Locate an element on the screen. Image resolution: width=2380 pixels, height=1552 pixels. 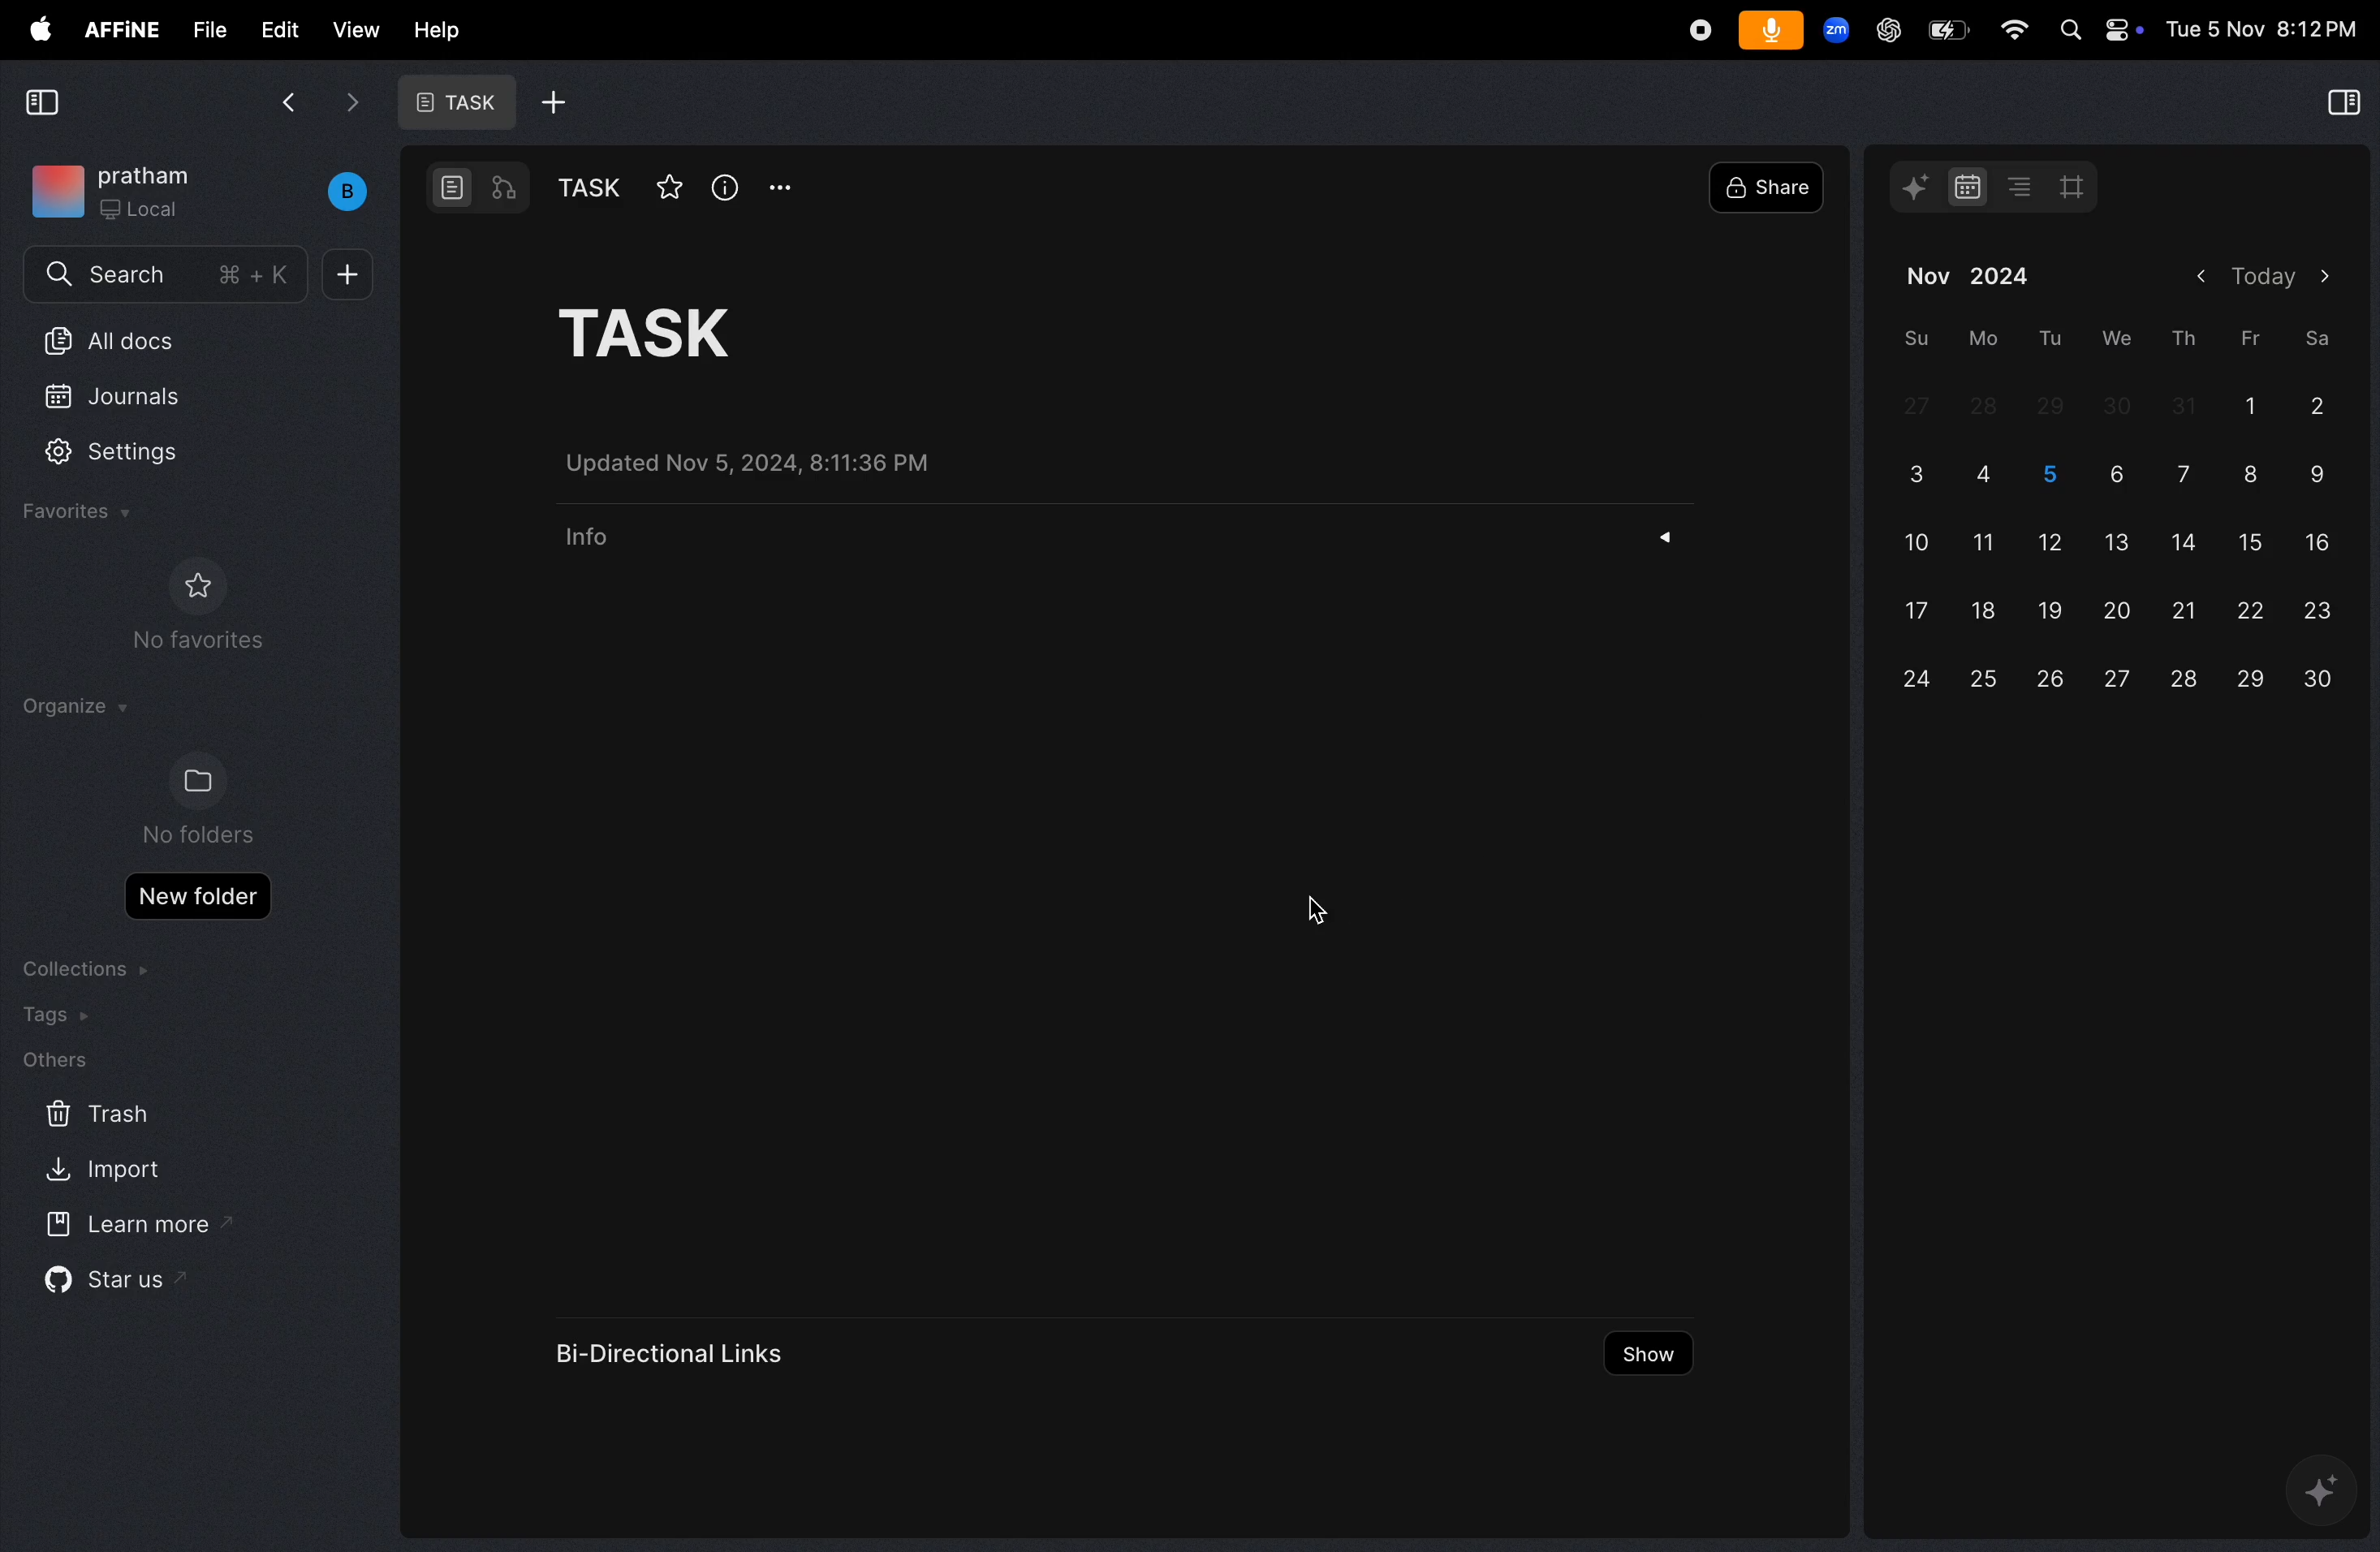
chatgpt is located at coordinates (1882, 29).